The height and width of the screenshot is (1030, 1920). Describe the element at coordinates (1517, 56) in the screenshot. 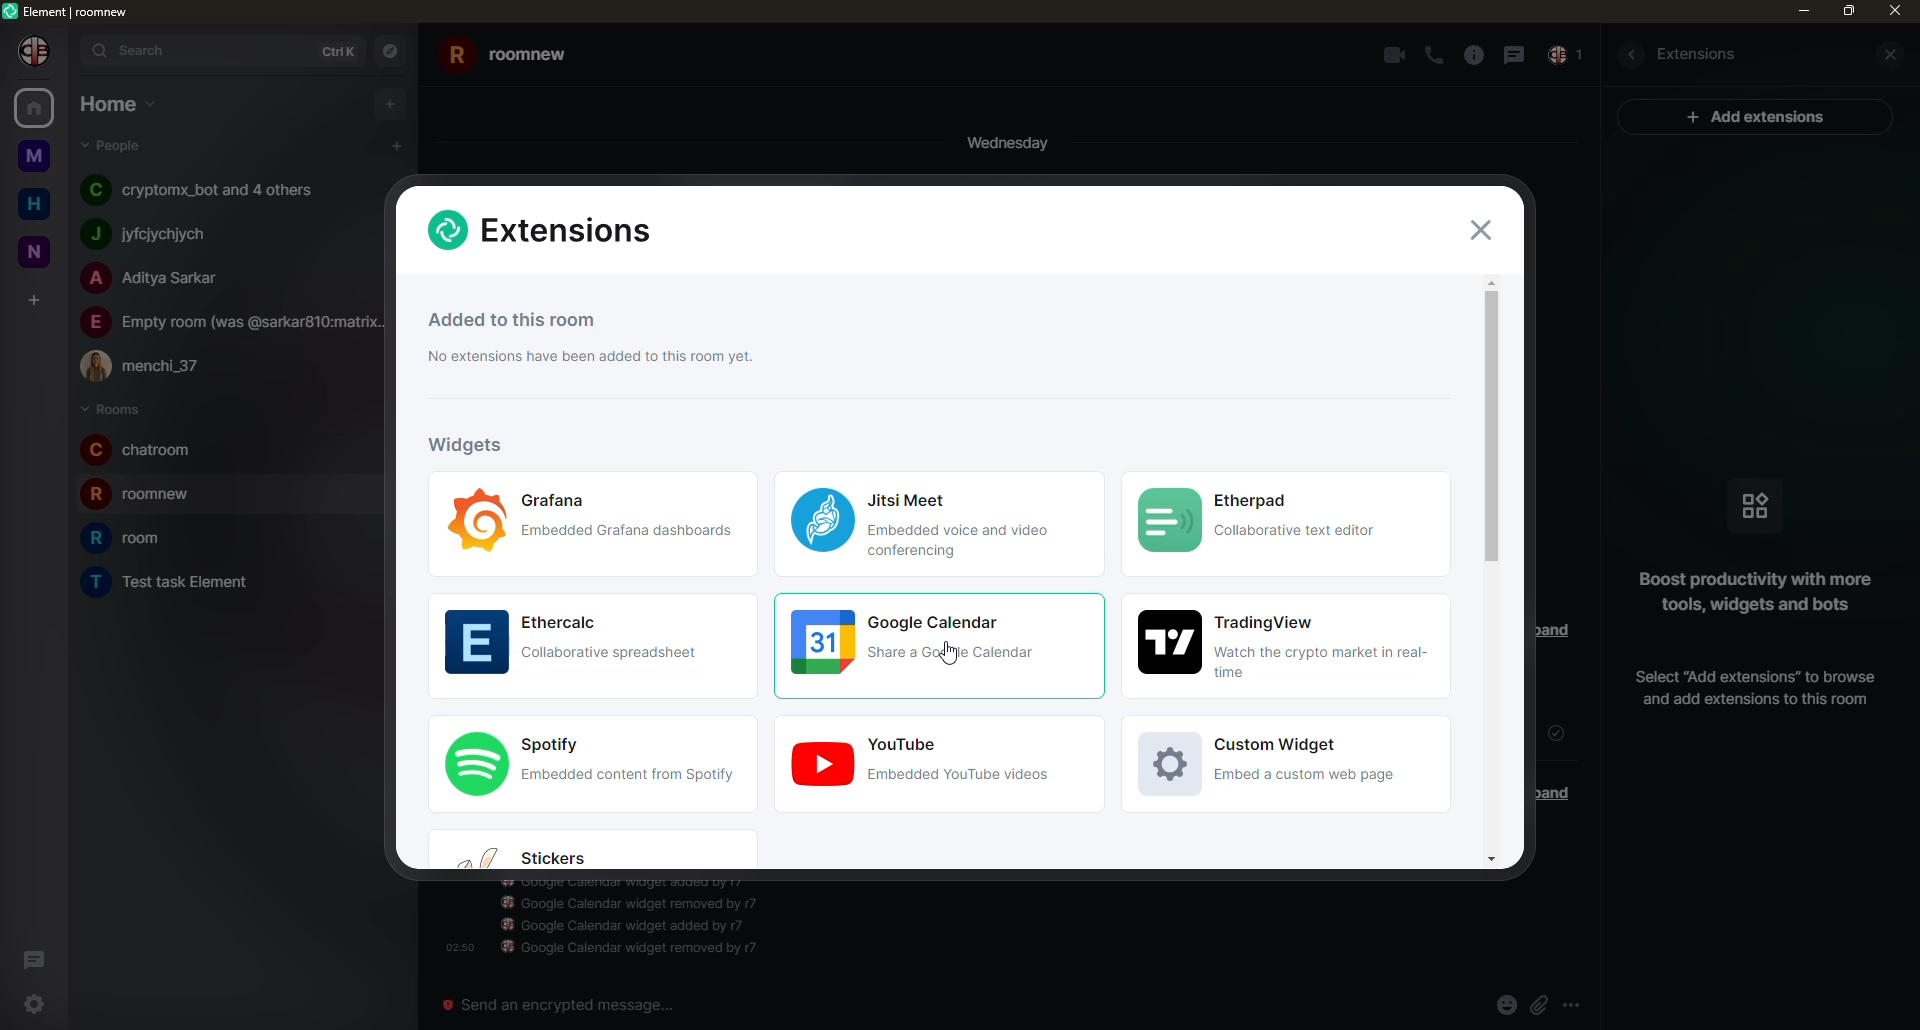

I see `message` at that location.